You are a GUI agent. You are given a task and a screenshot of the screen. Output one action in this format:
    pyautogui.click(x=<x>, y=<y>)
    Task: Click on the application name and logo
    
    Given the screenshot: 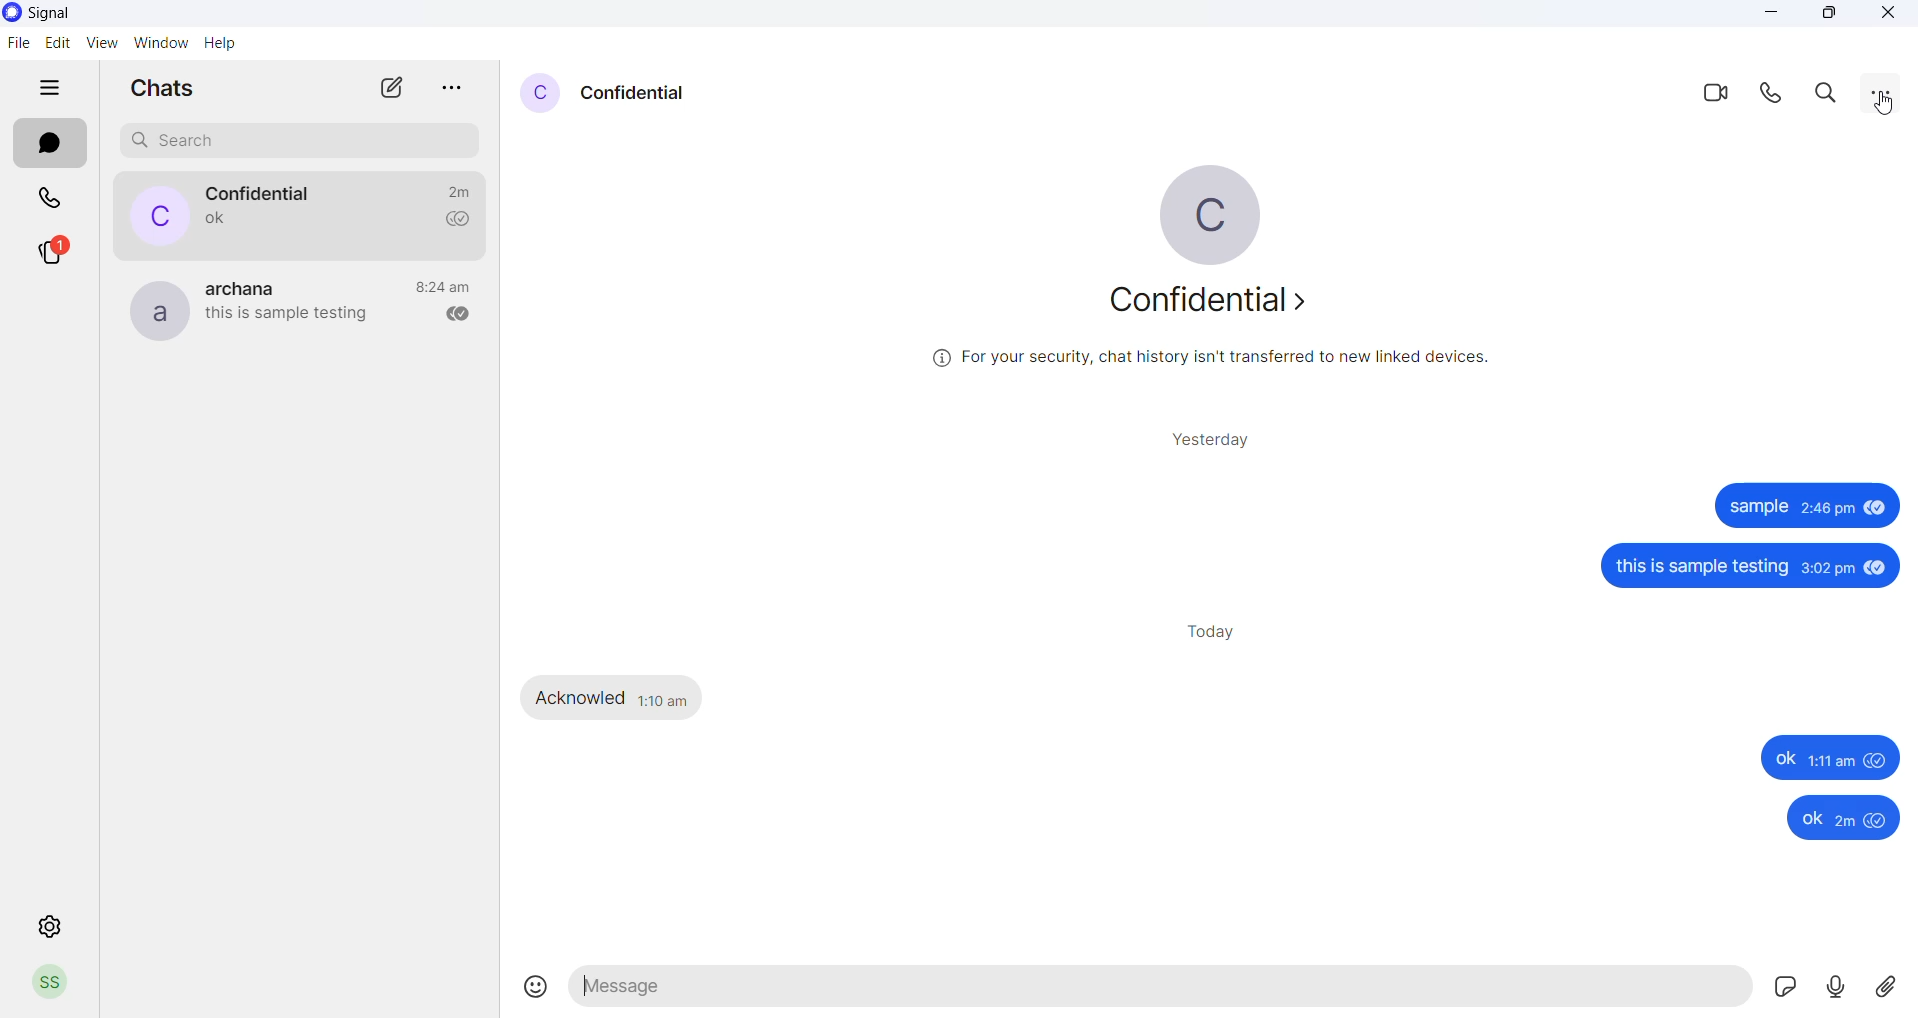 What is the action you would take?
    pyautogui.click(x=87, y=13)
    